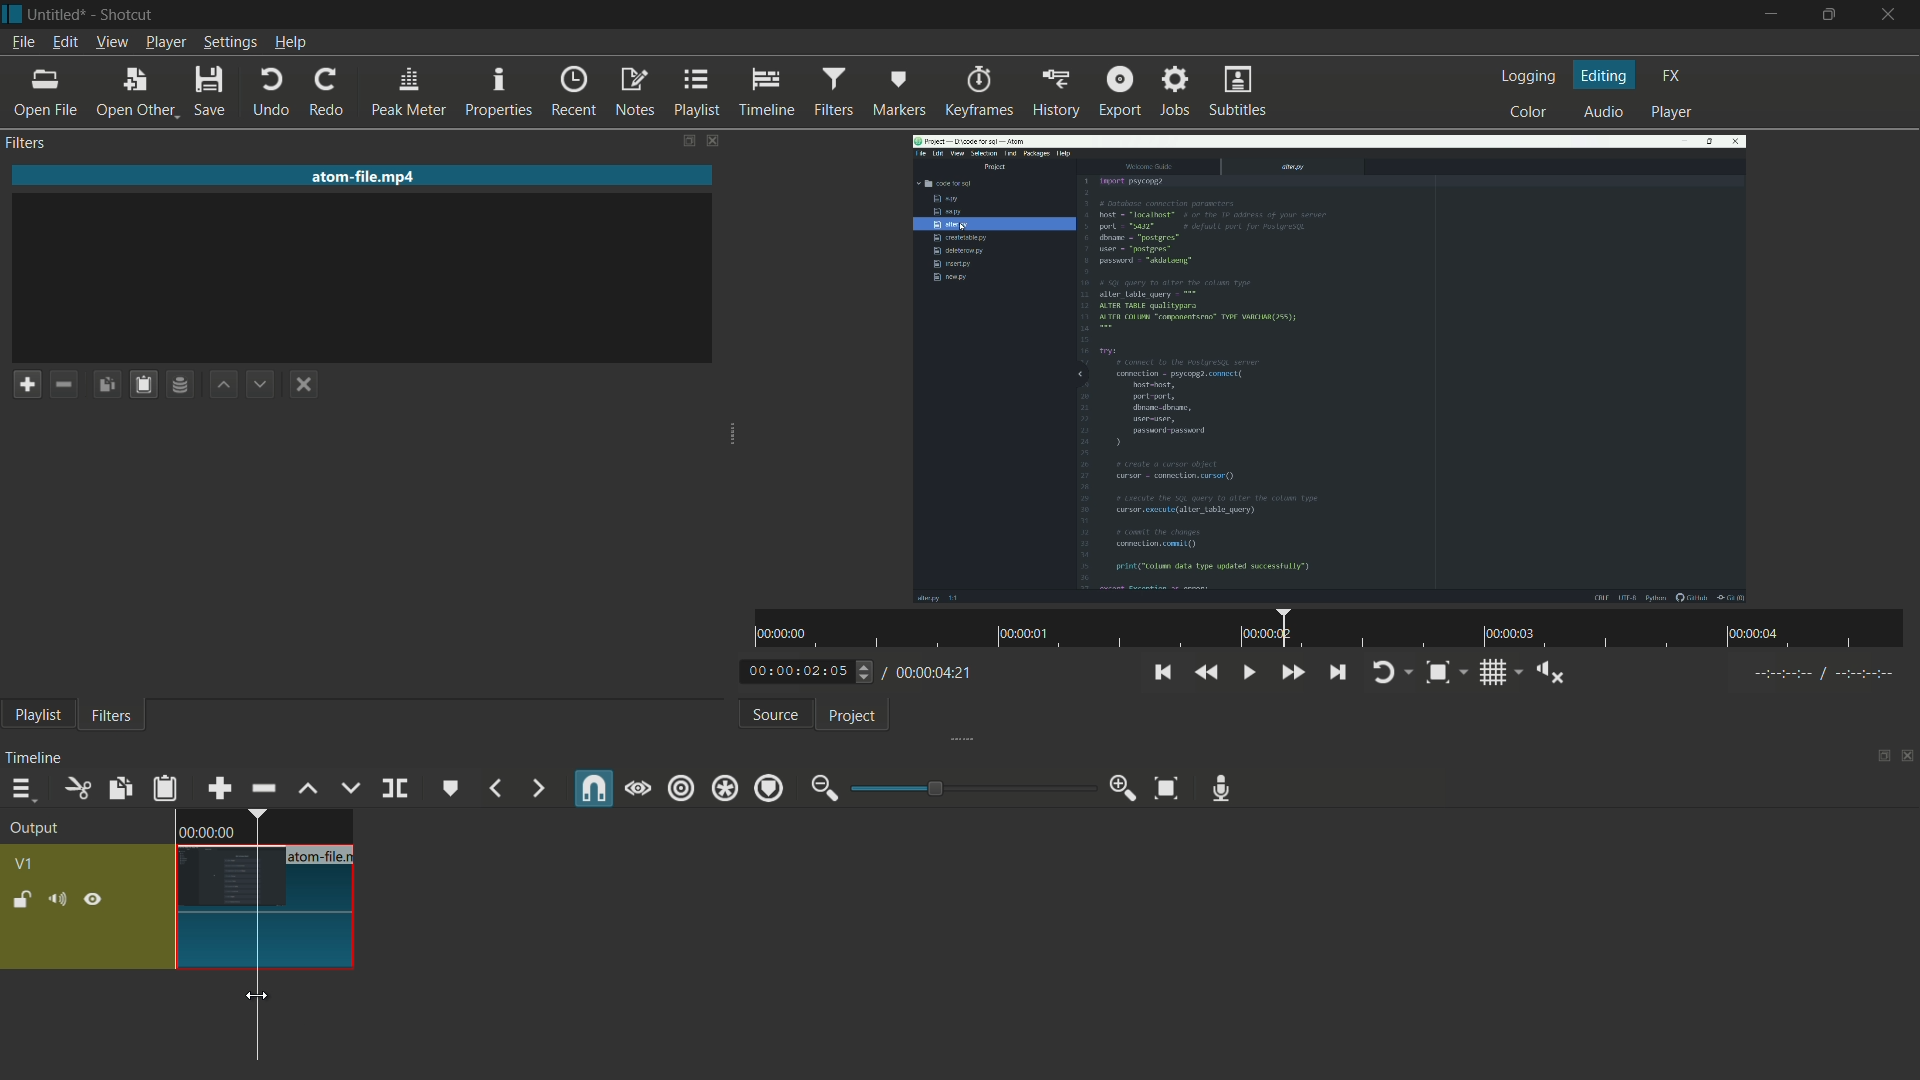  What do you see at coordinates (1882, 755) in the screenshot?
I see `change layout` at bounding box center [1882, 755].